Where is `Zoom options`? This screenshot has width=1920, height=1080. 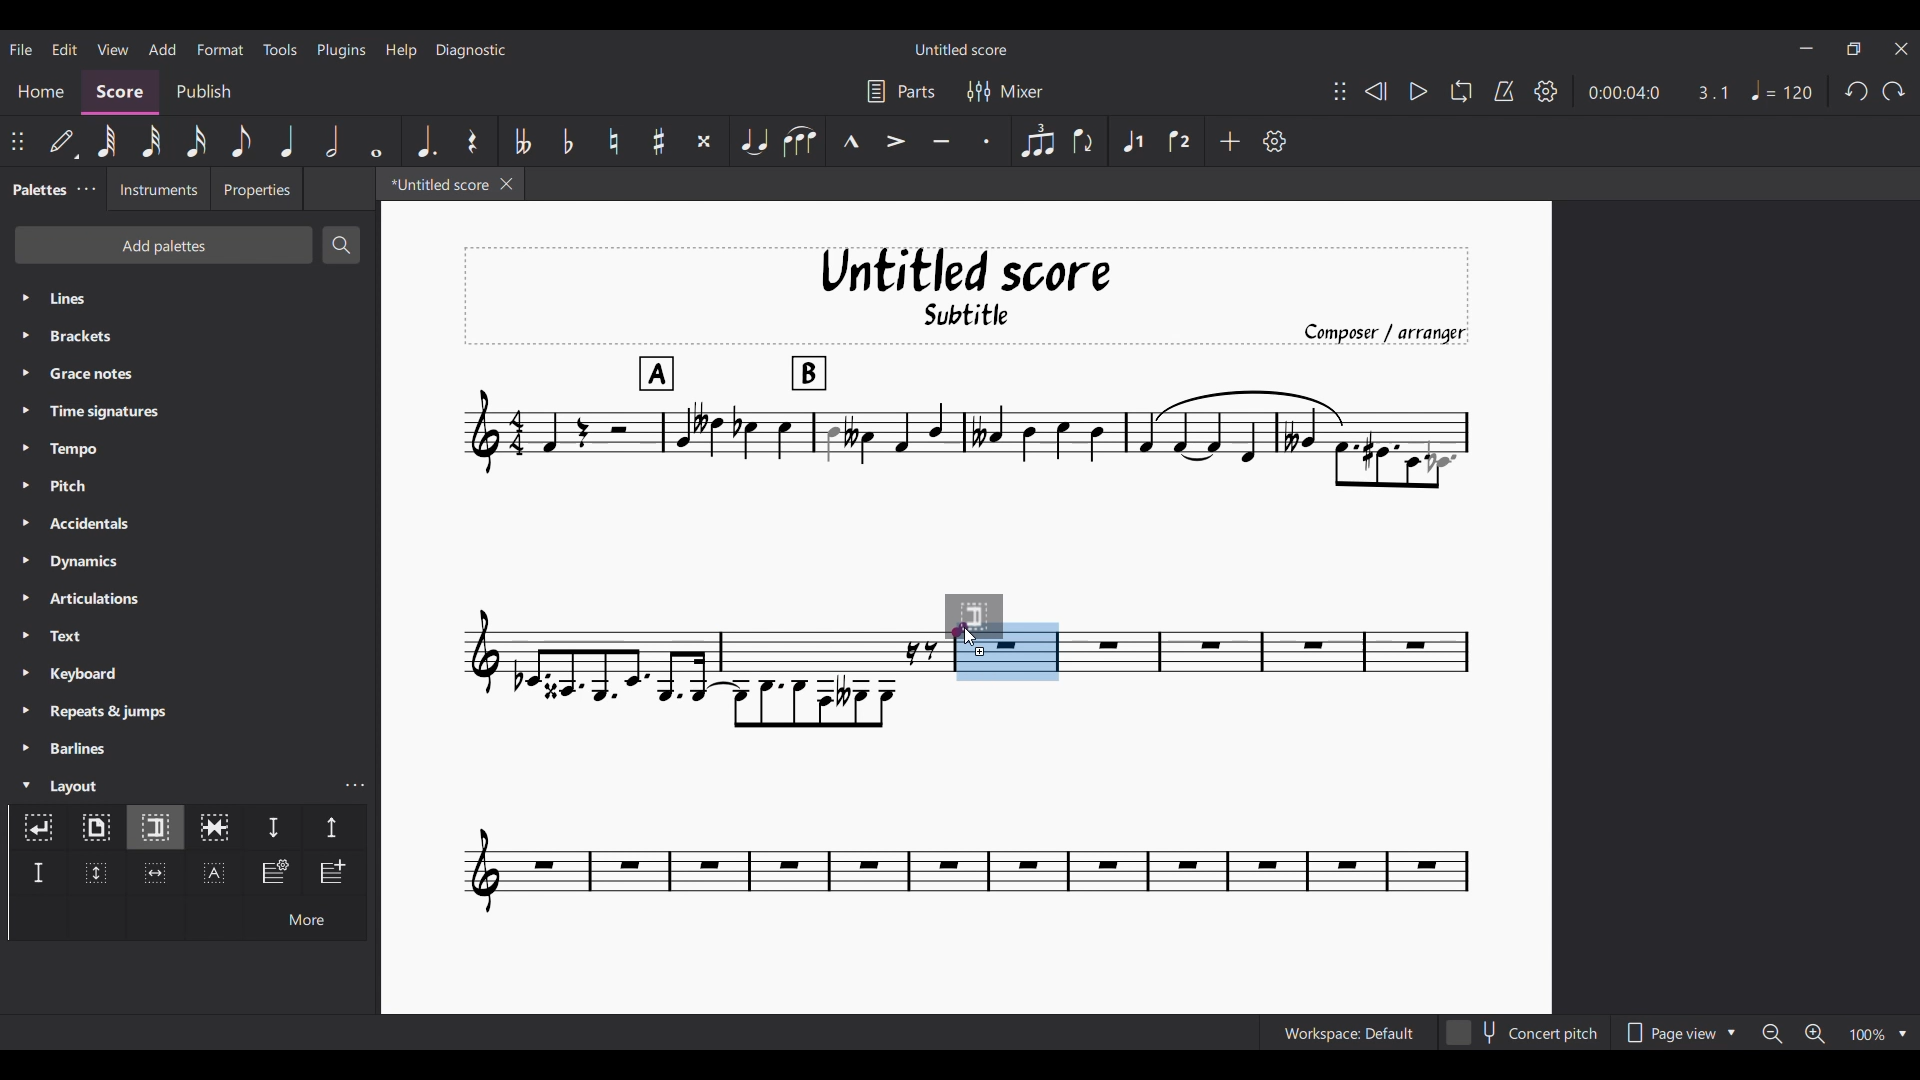 Zoom options is located at coordinates (1879, 1033).